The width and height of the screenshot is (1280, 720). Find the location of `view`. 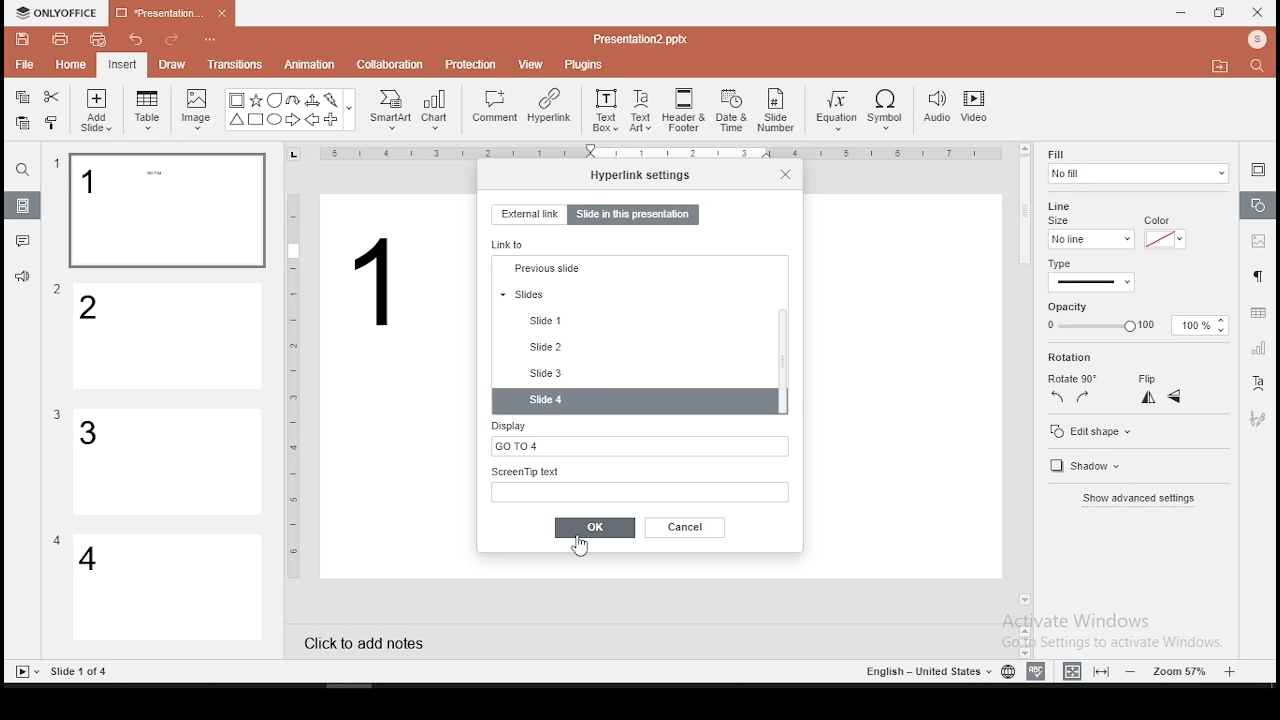

view is located at coordinates (532, 63).